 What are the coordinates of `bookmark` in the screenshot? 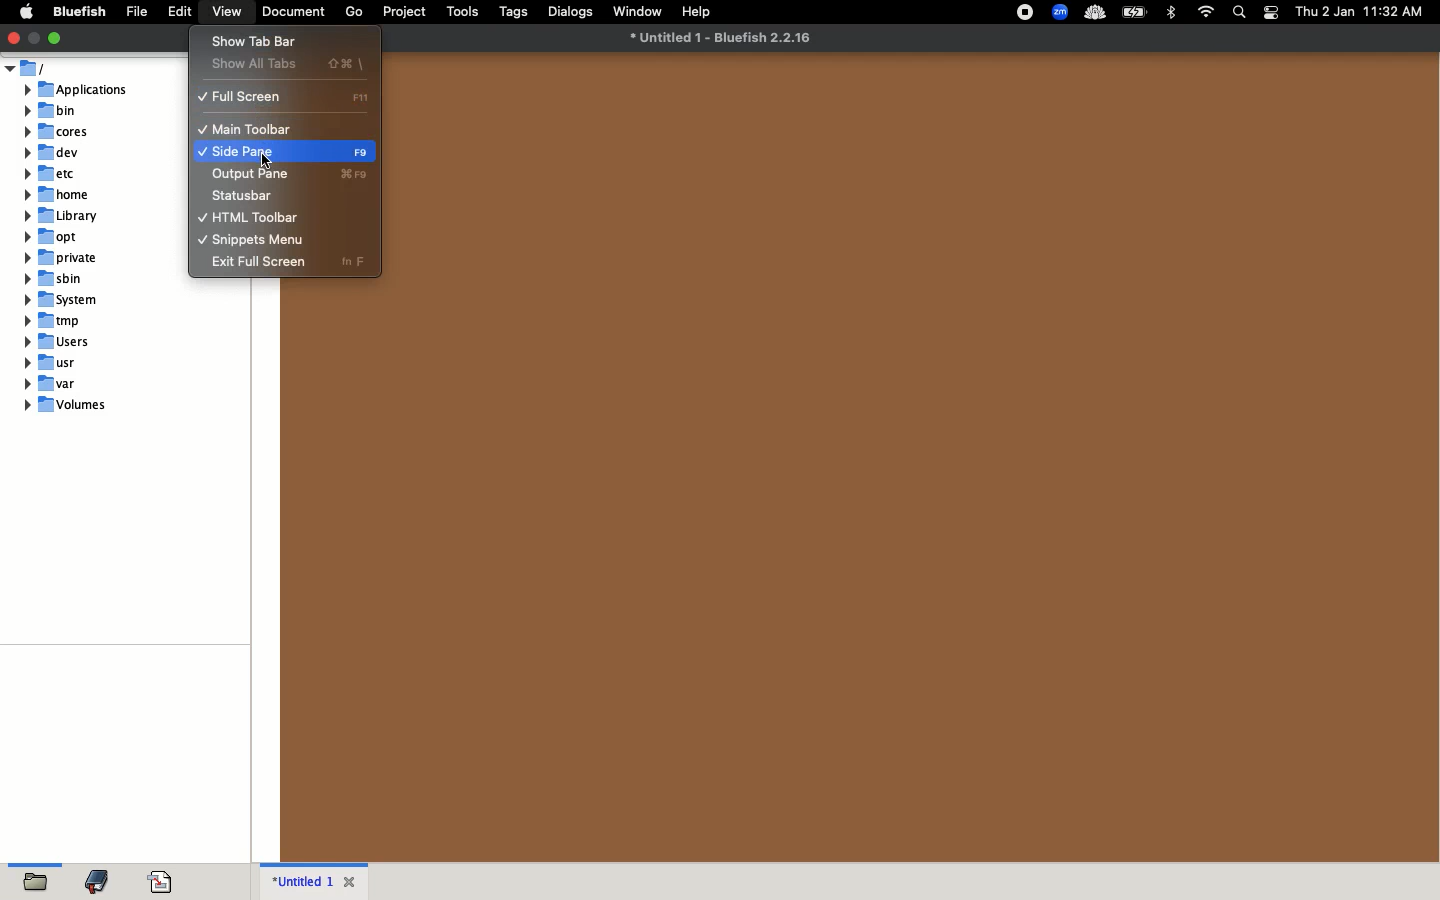 It's located at (97, 878).